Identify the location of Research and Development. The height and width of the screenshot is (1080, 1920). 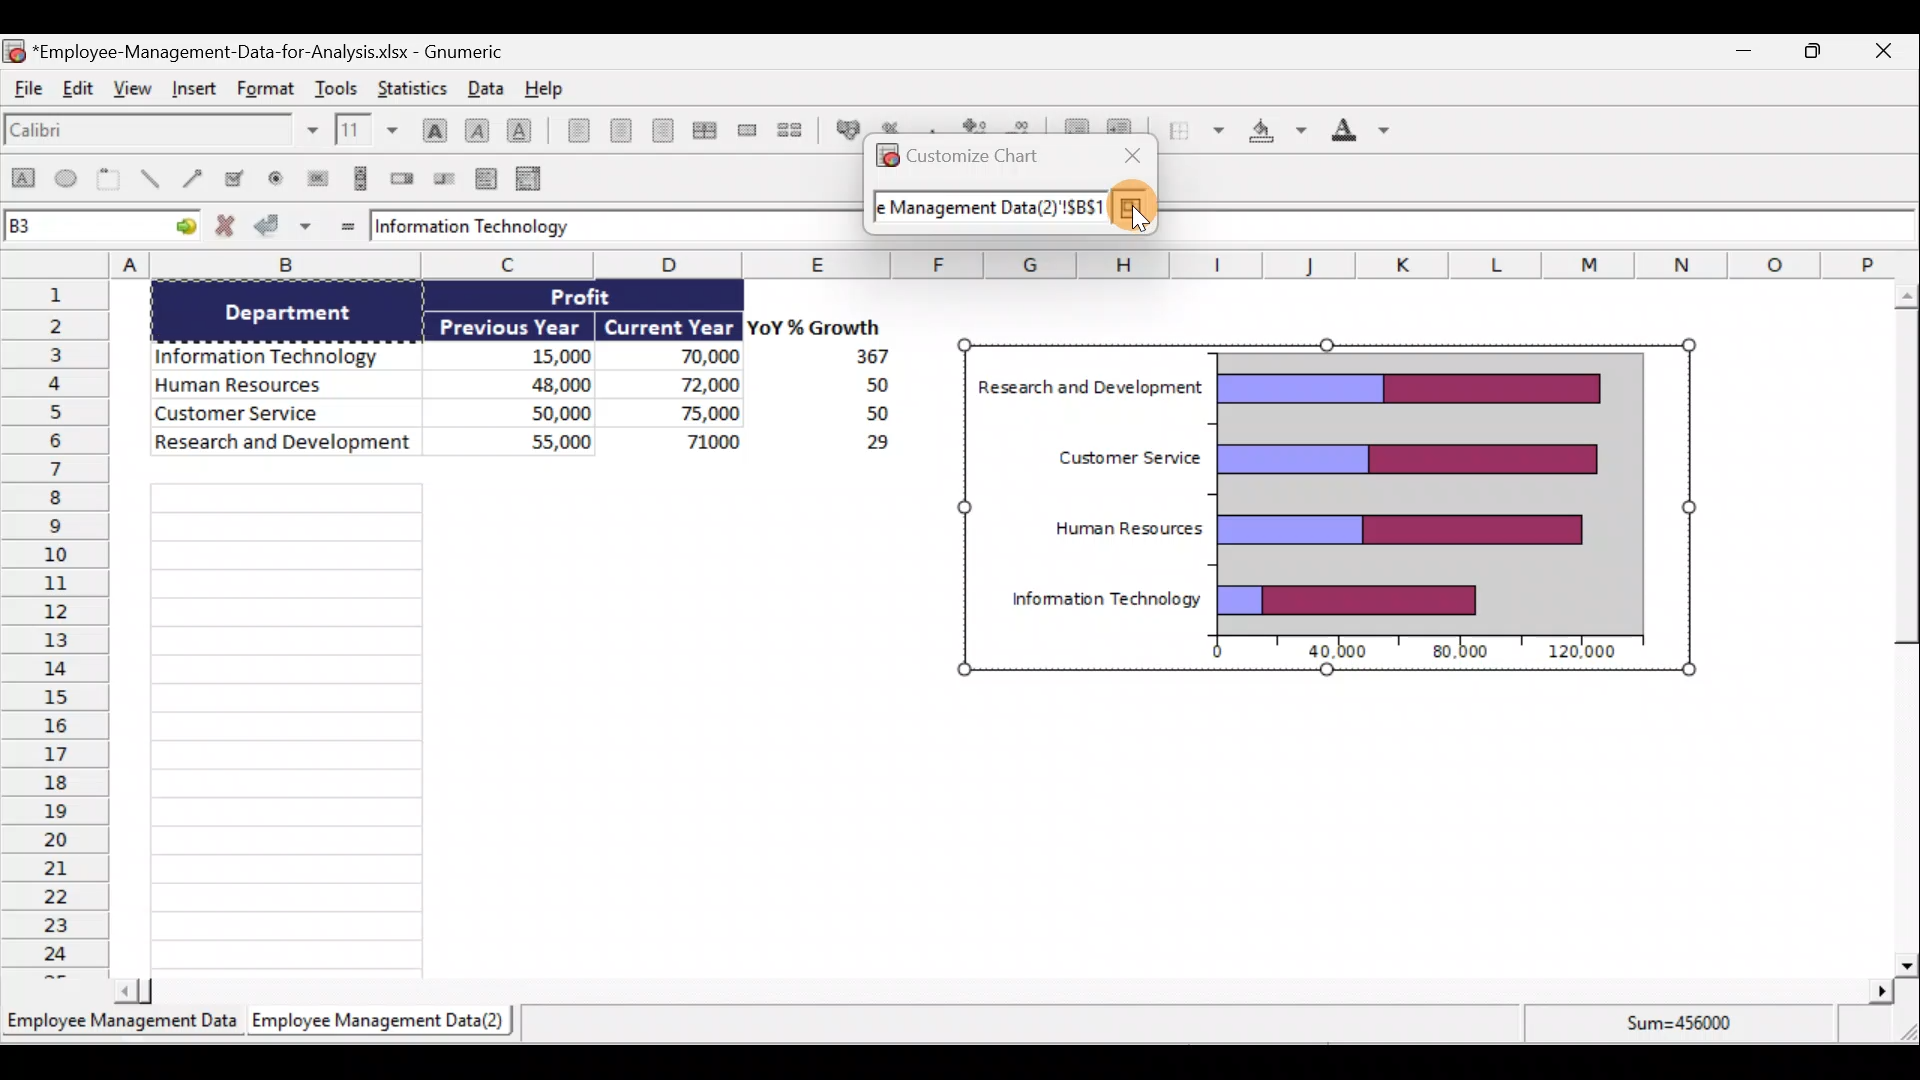
(283, 447).